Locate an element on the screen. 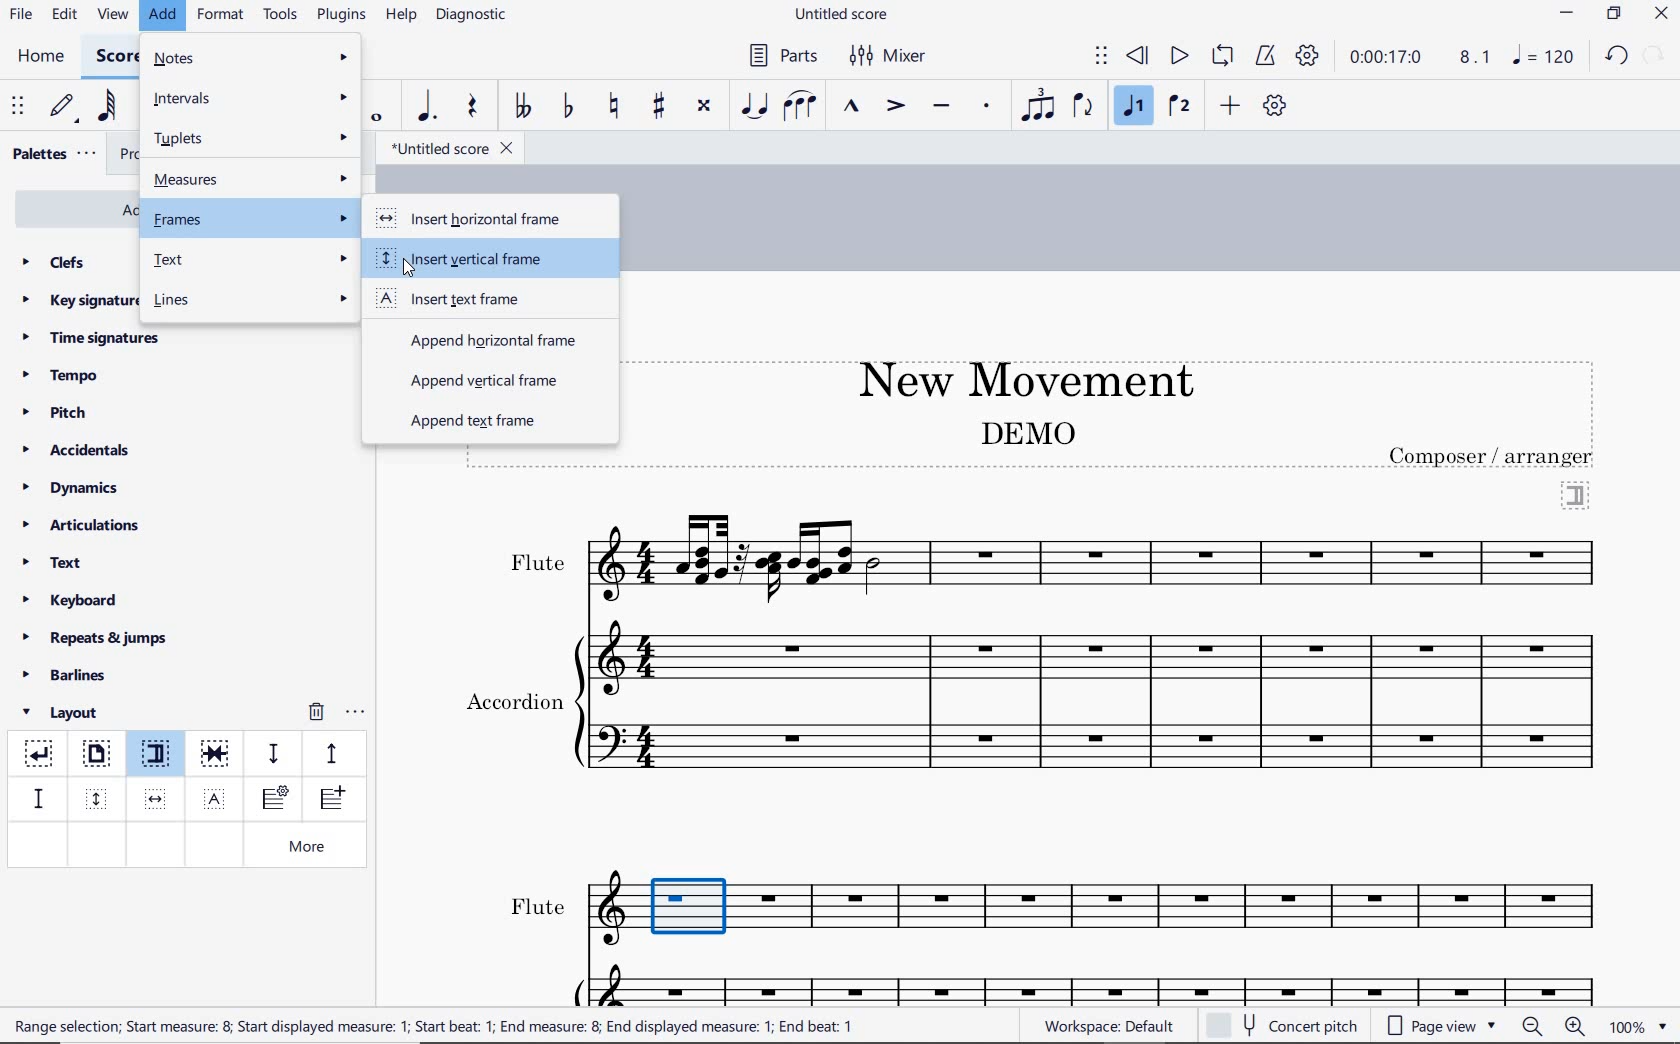 The width and height of the screenshot is (1680, 1044). t is located at coordinates (251, 137).